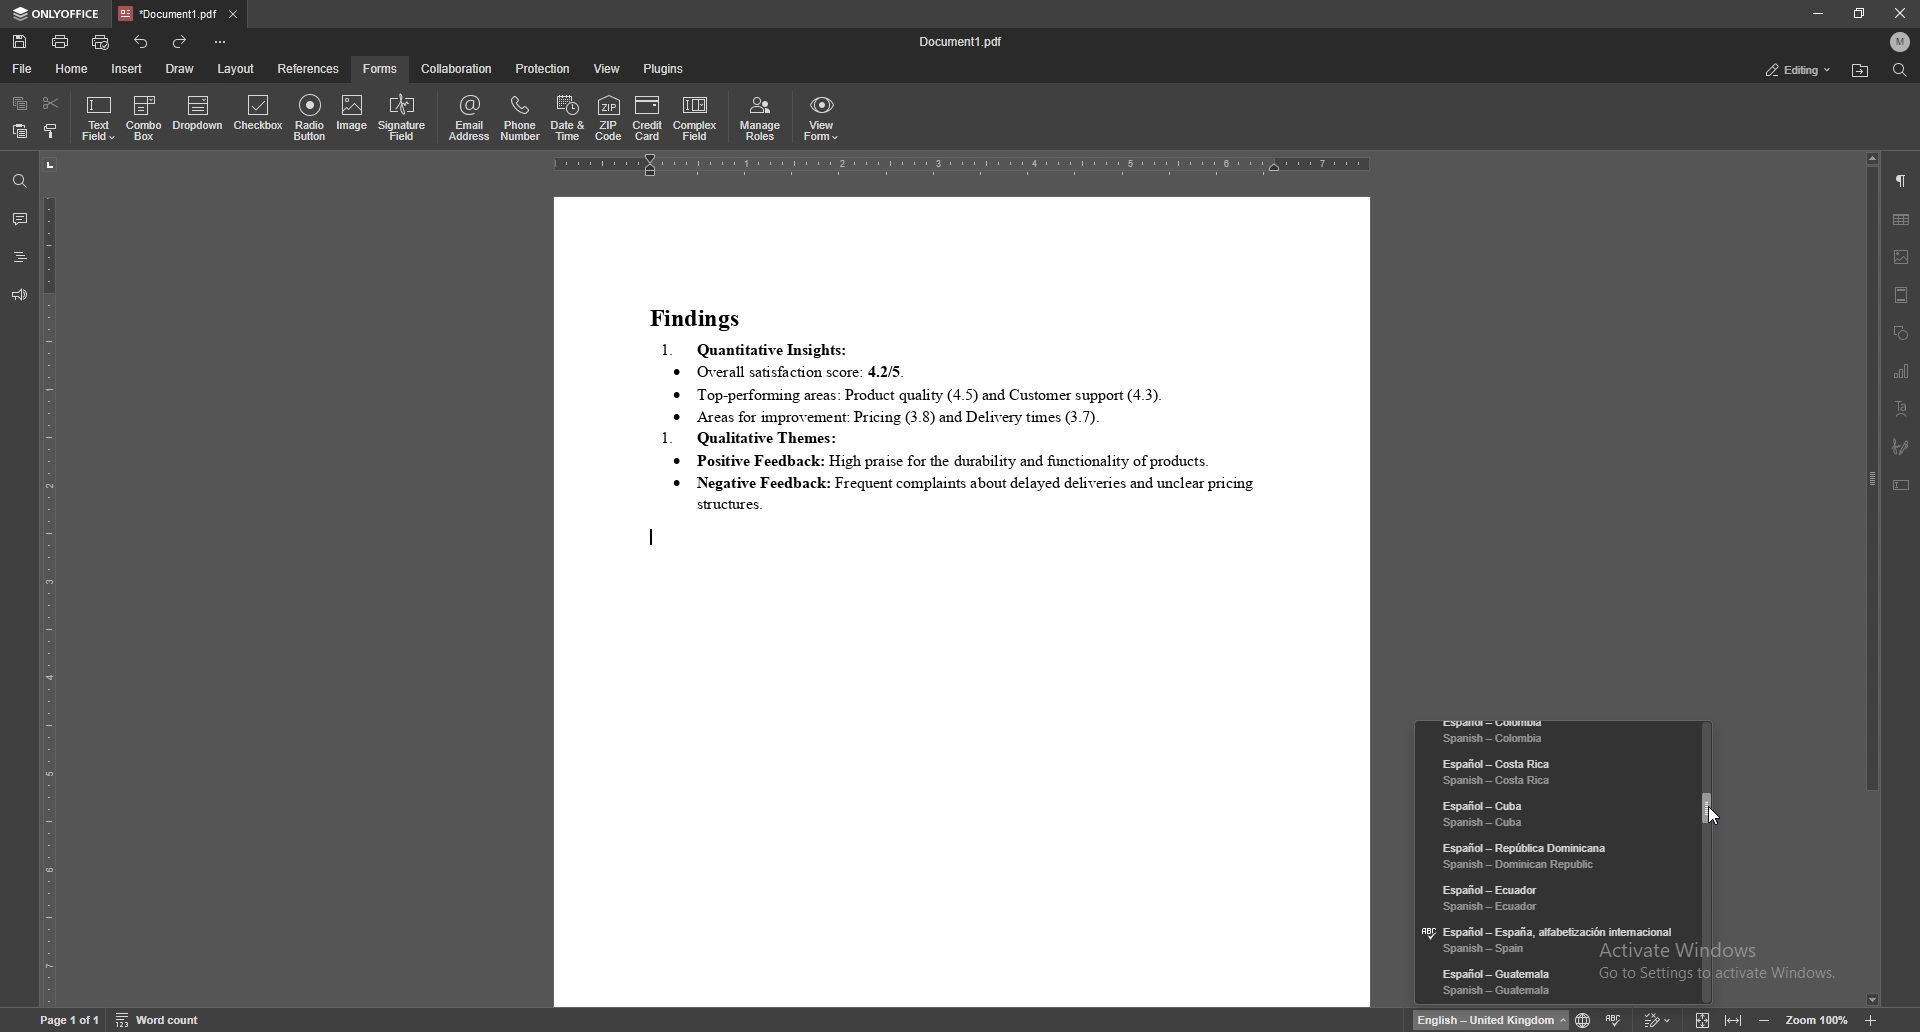 The height and width of the screenshot is (1032, 1920). Describe the element at coordinates (236, 68) in the screenshot. I see `layout` at that location.